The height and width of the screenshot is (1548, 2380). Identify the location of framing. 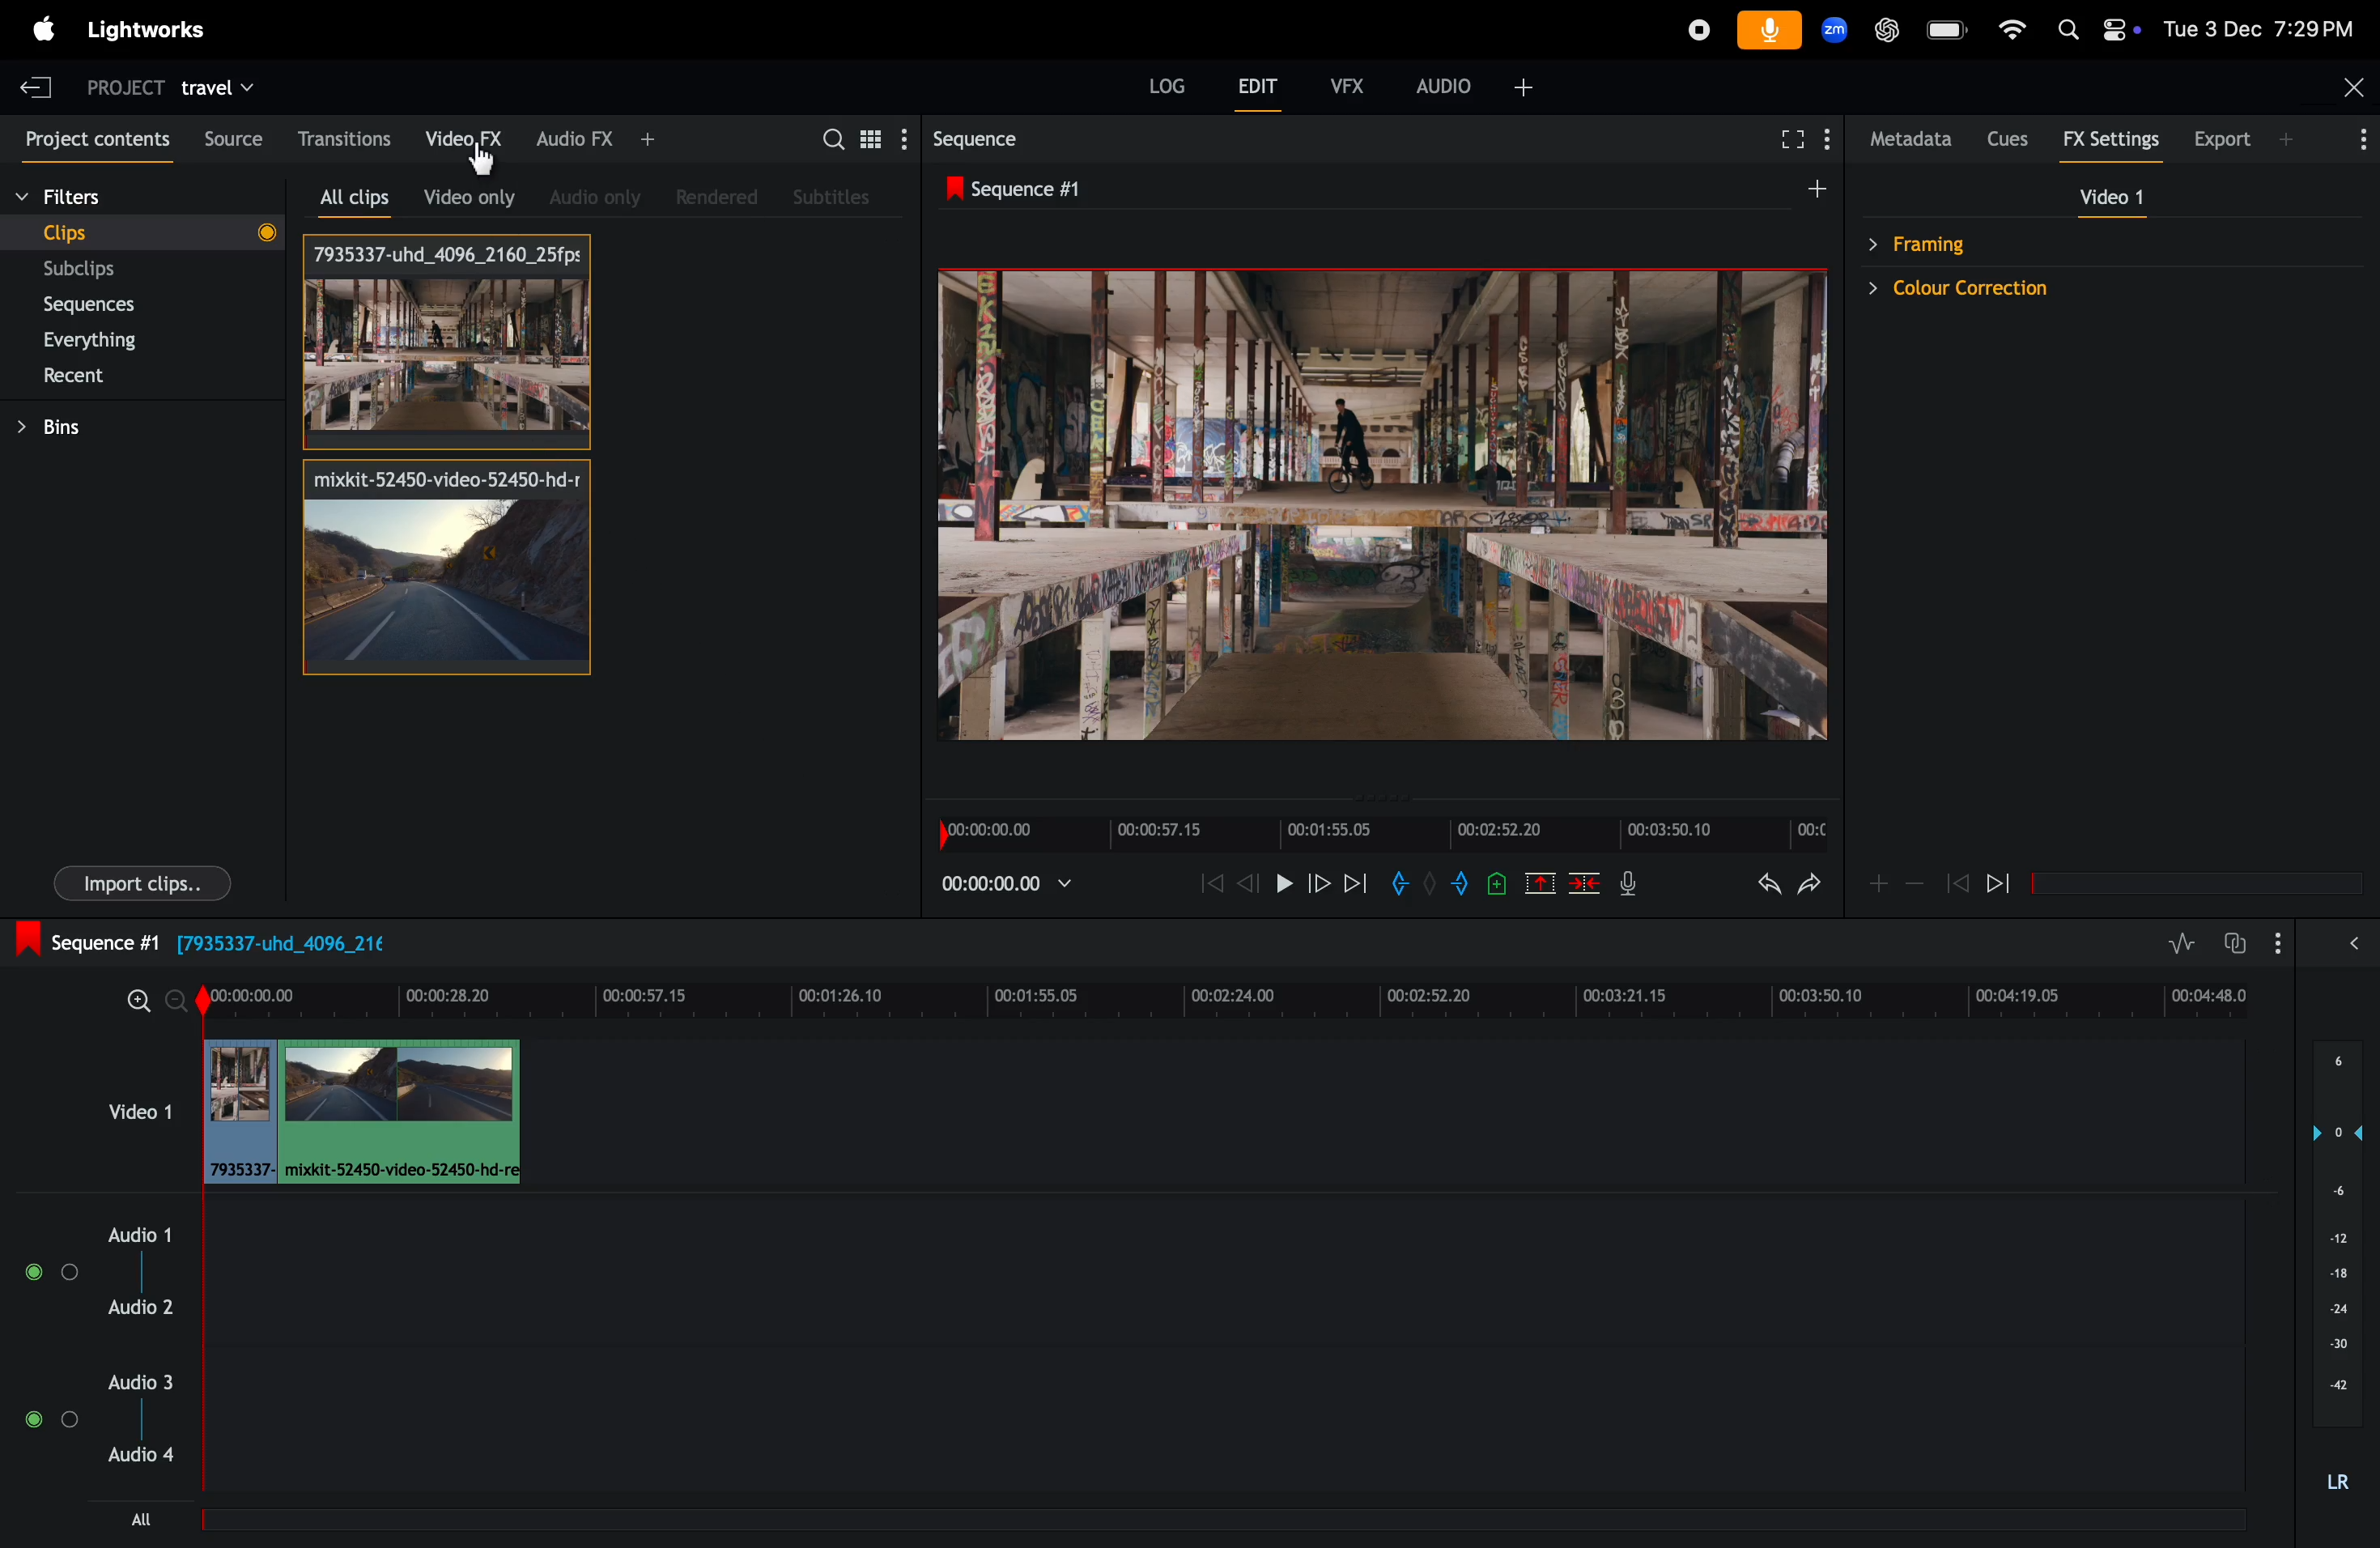
(2044, 243).